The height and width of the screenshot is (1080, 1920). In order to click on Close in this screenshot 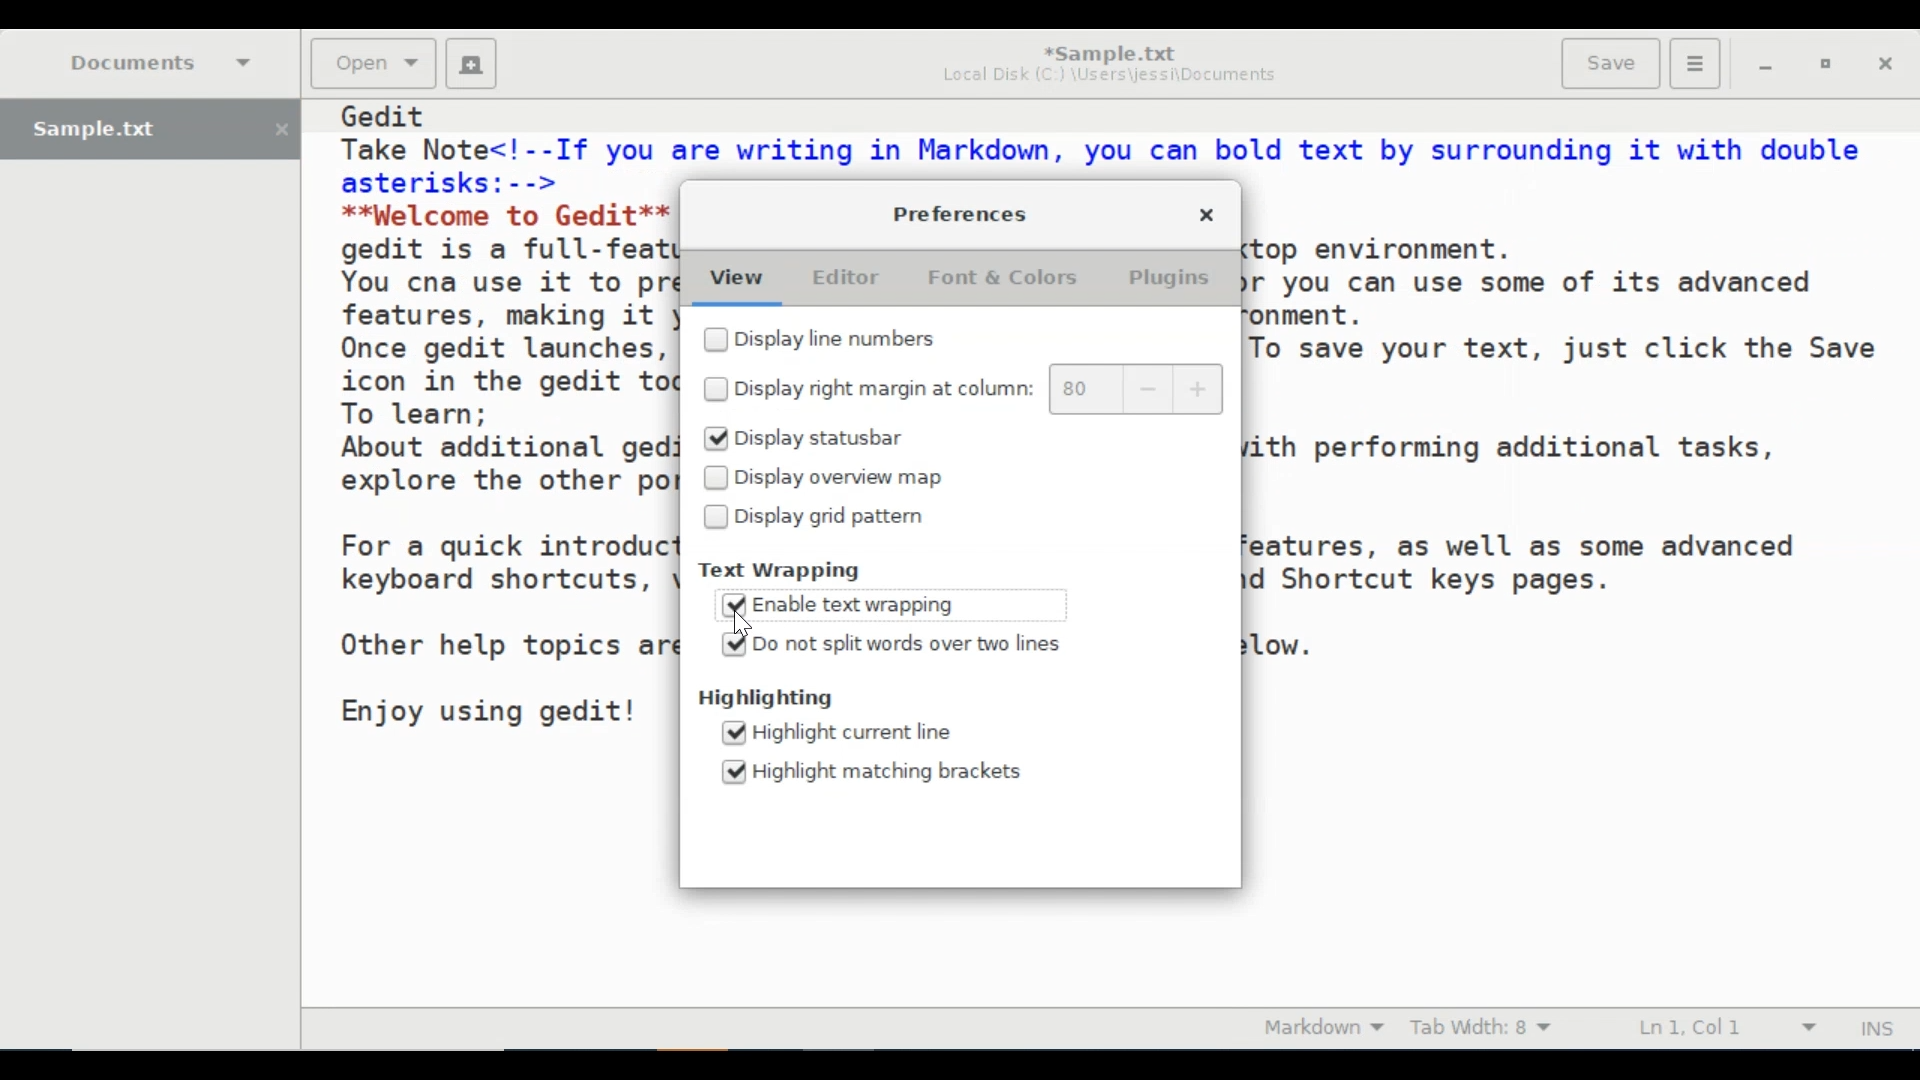, I will do `click(1886, 60)`.